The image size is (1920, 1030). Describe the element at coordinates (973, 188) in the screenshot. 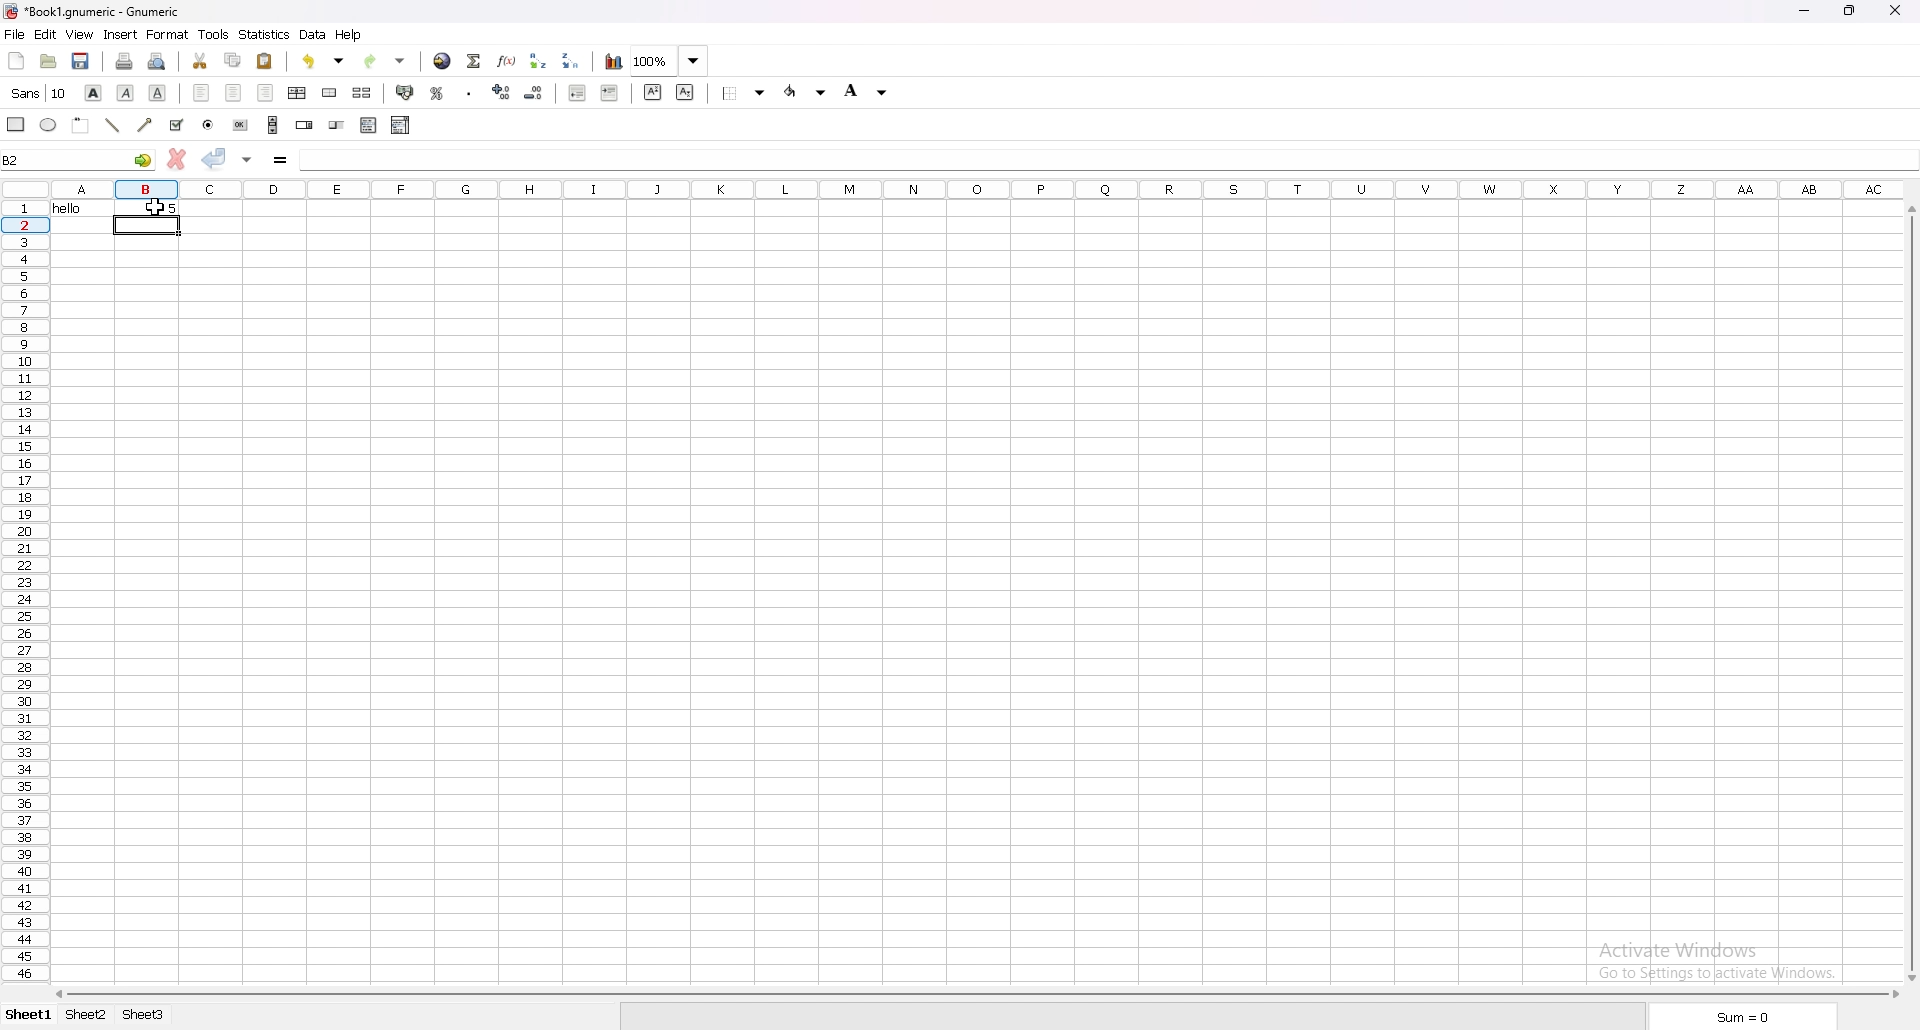

I see `column` at that location.